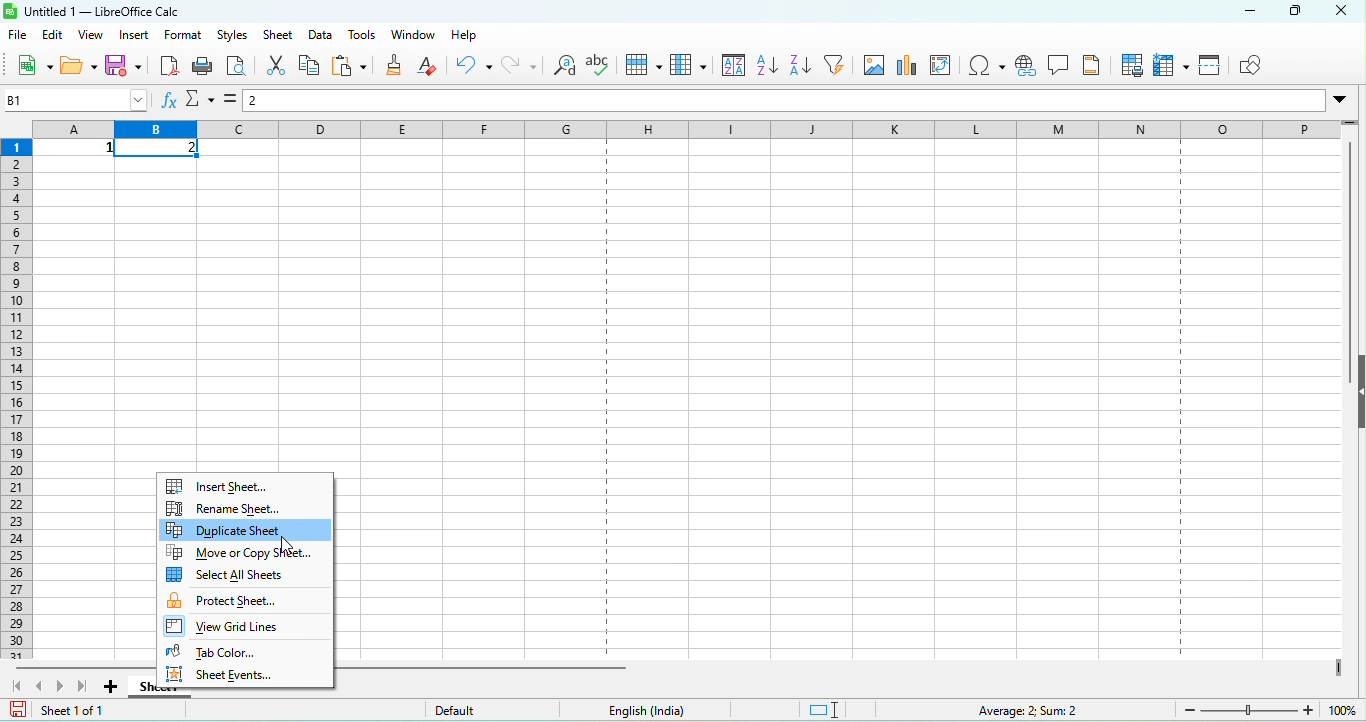 The height and width of the screenshot is (722, 1366). Describe the element at coordinates (53, 36) in the screenshot. I see `edit` at that location.